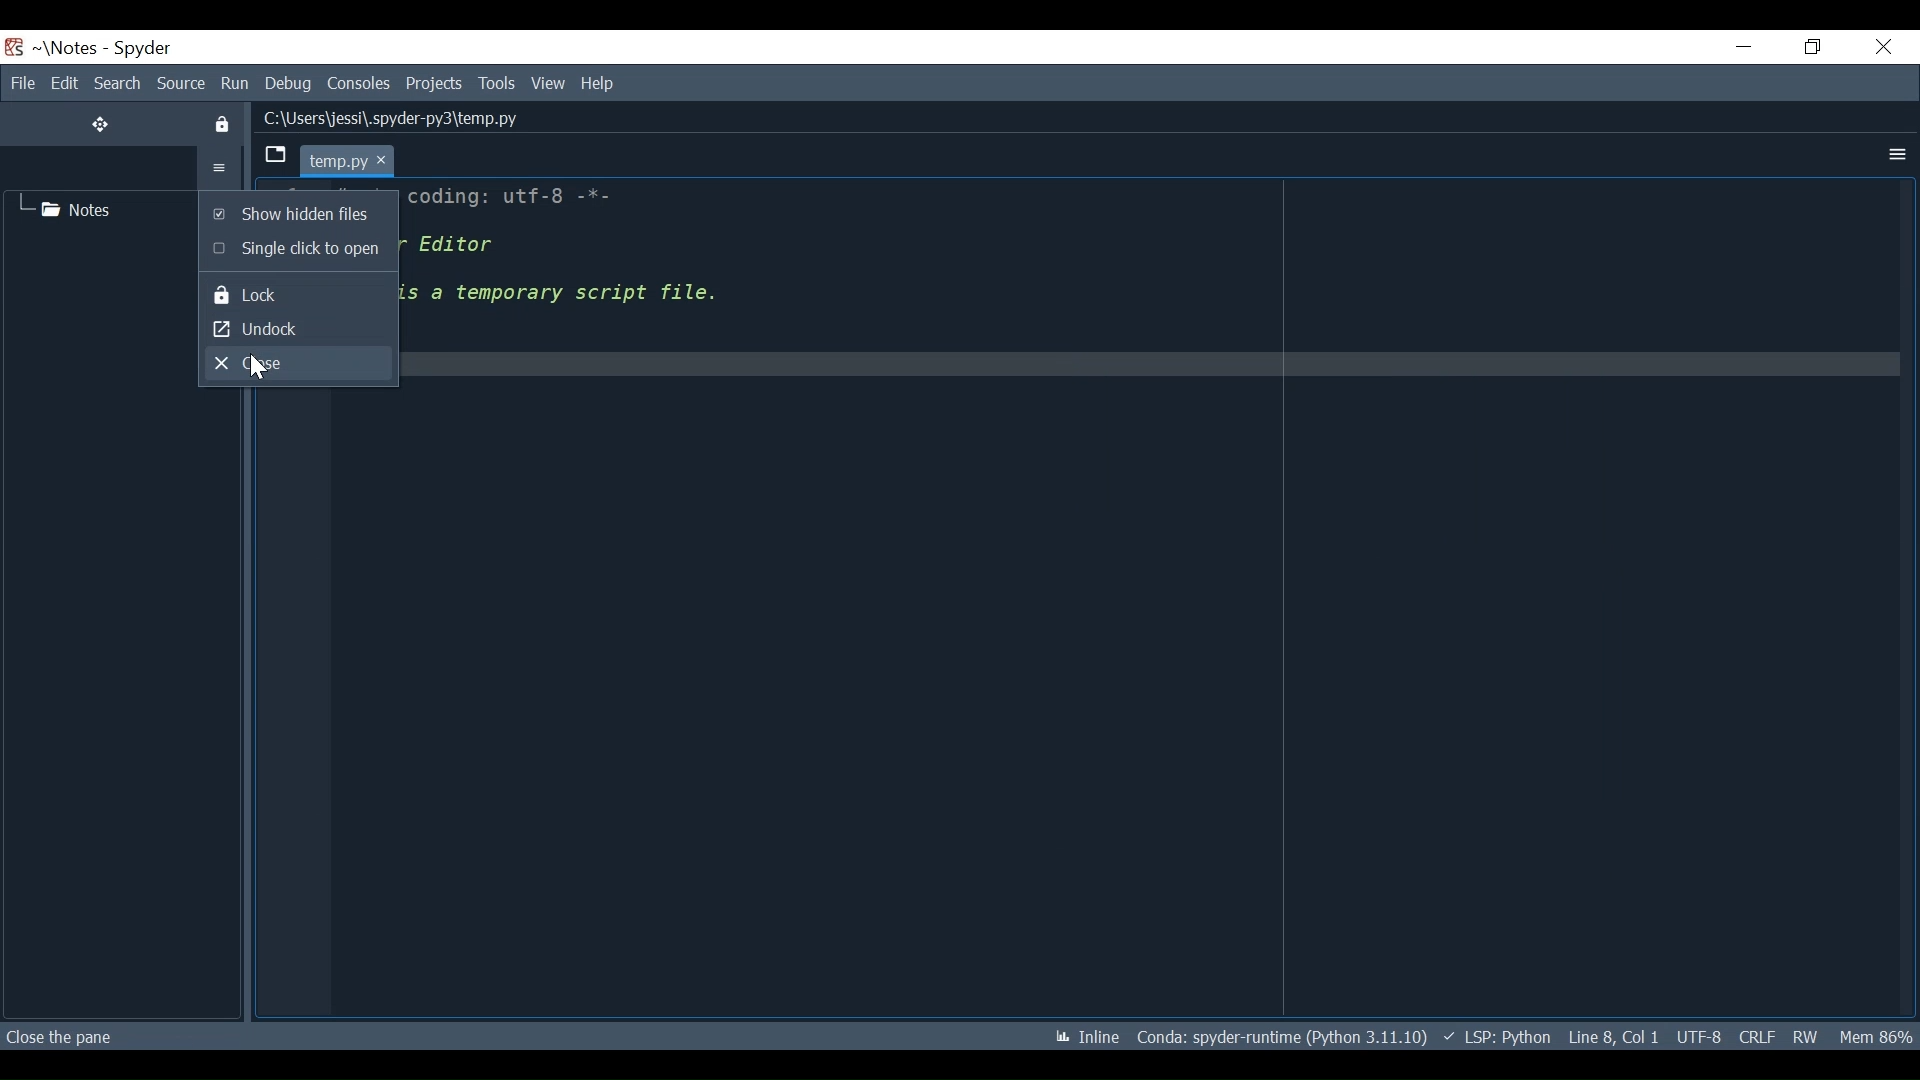 The image size is (1920, 1080). Describe the element at coordinates (599, 84) in the screenshot. I see `Help` at that location.